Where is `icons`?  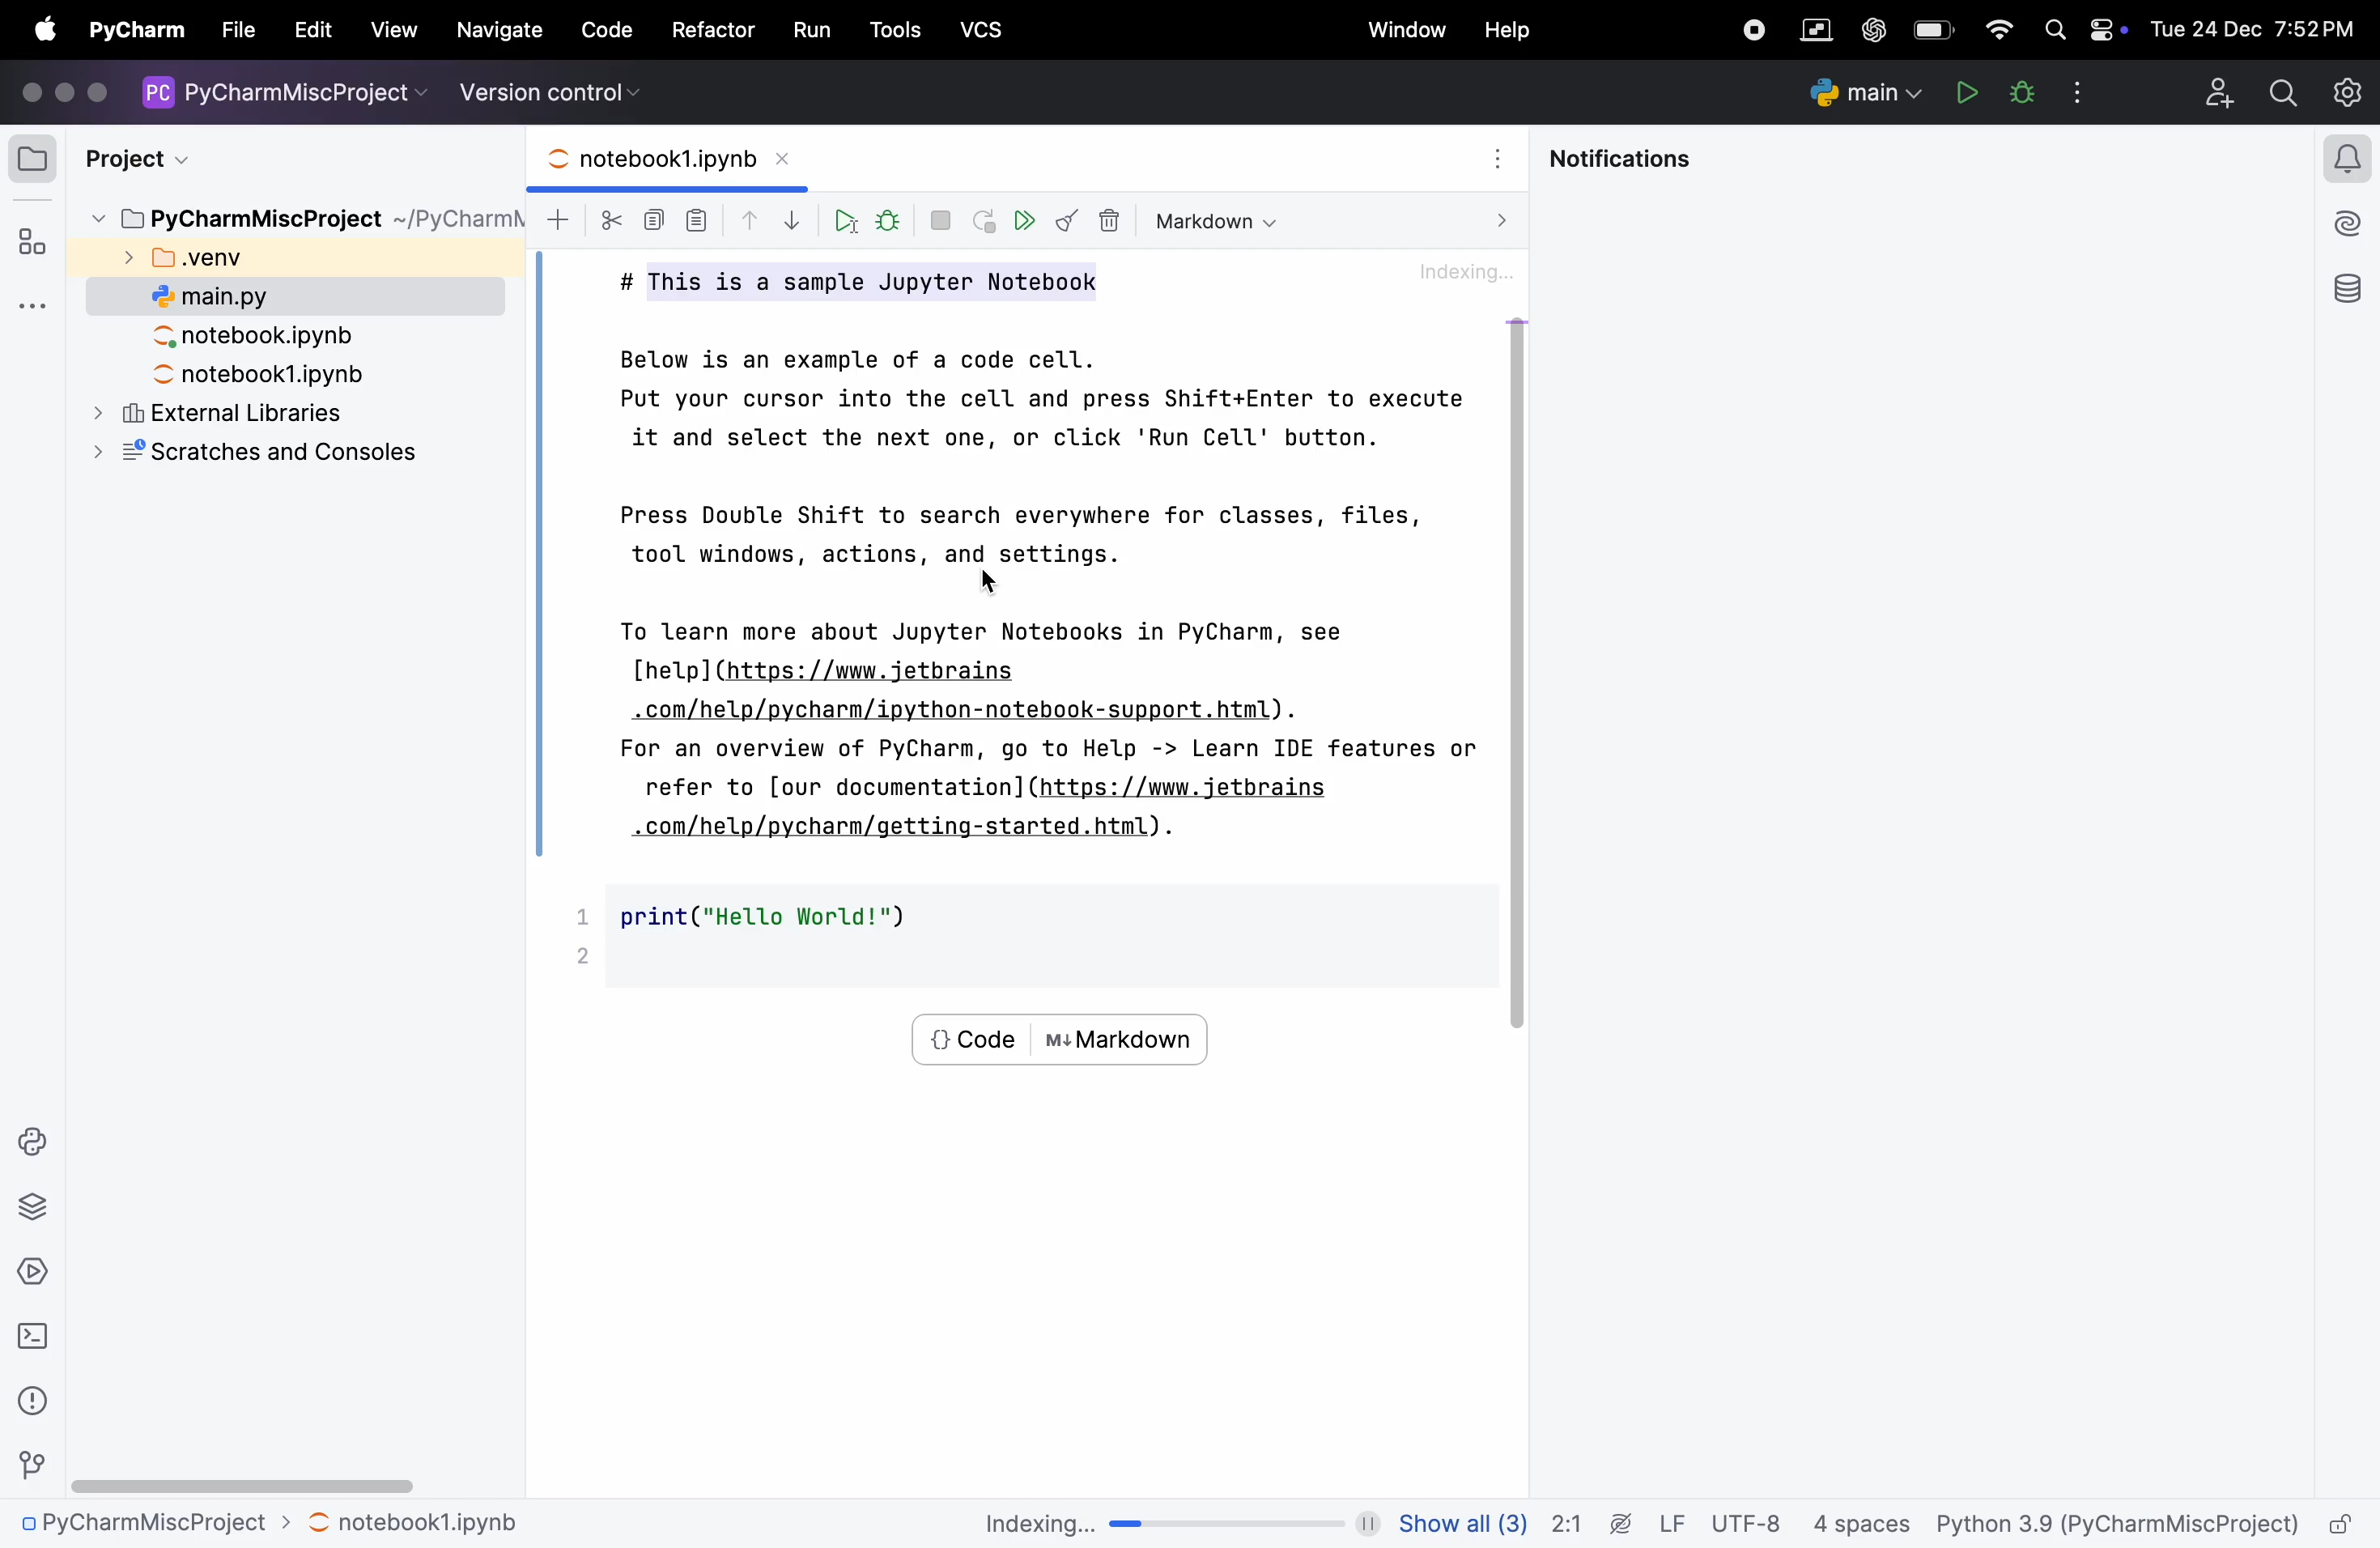
icons is located at coordinates (64, 96).